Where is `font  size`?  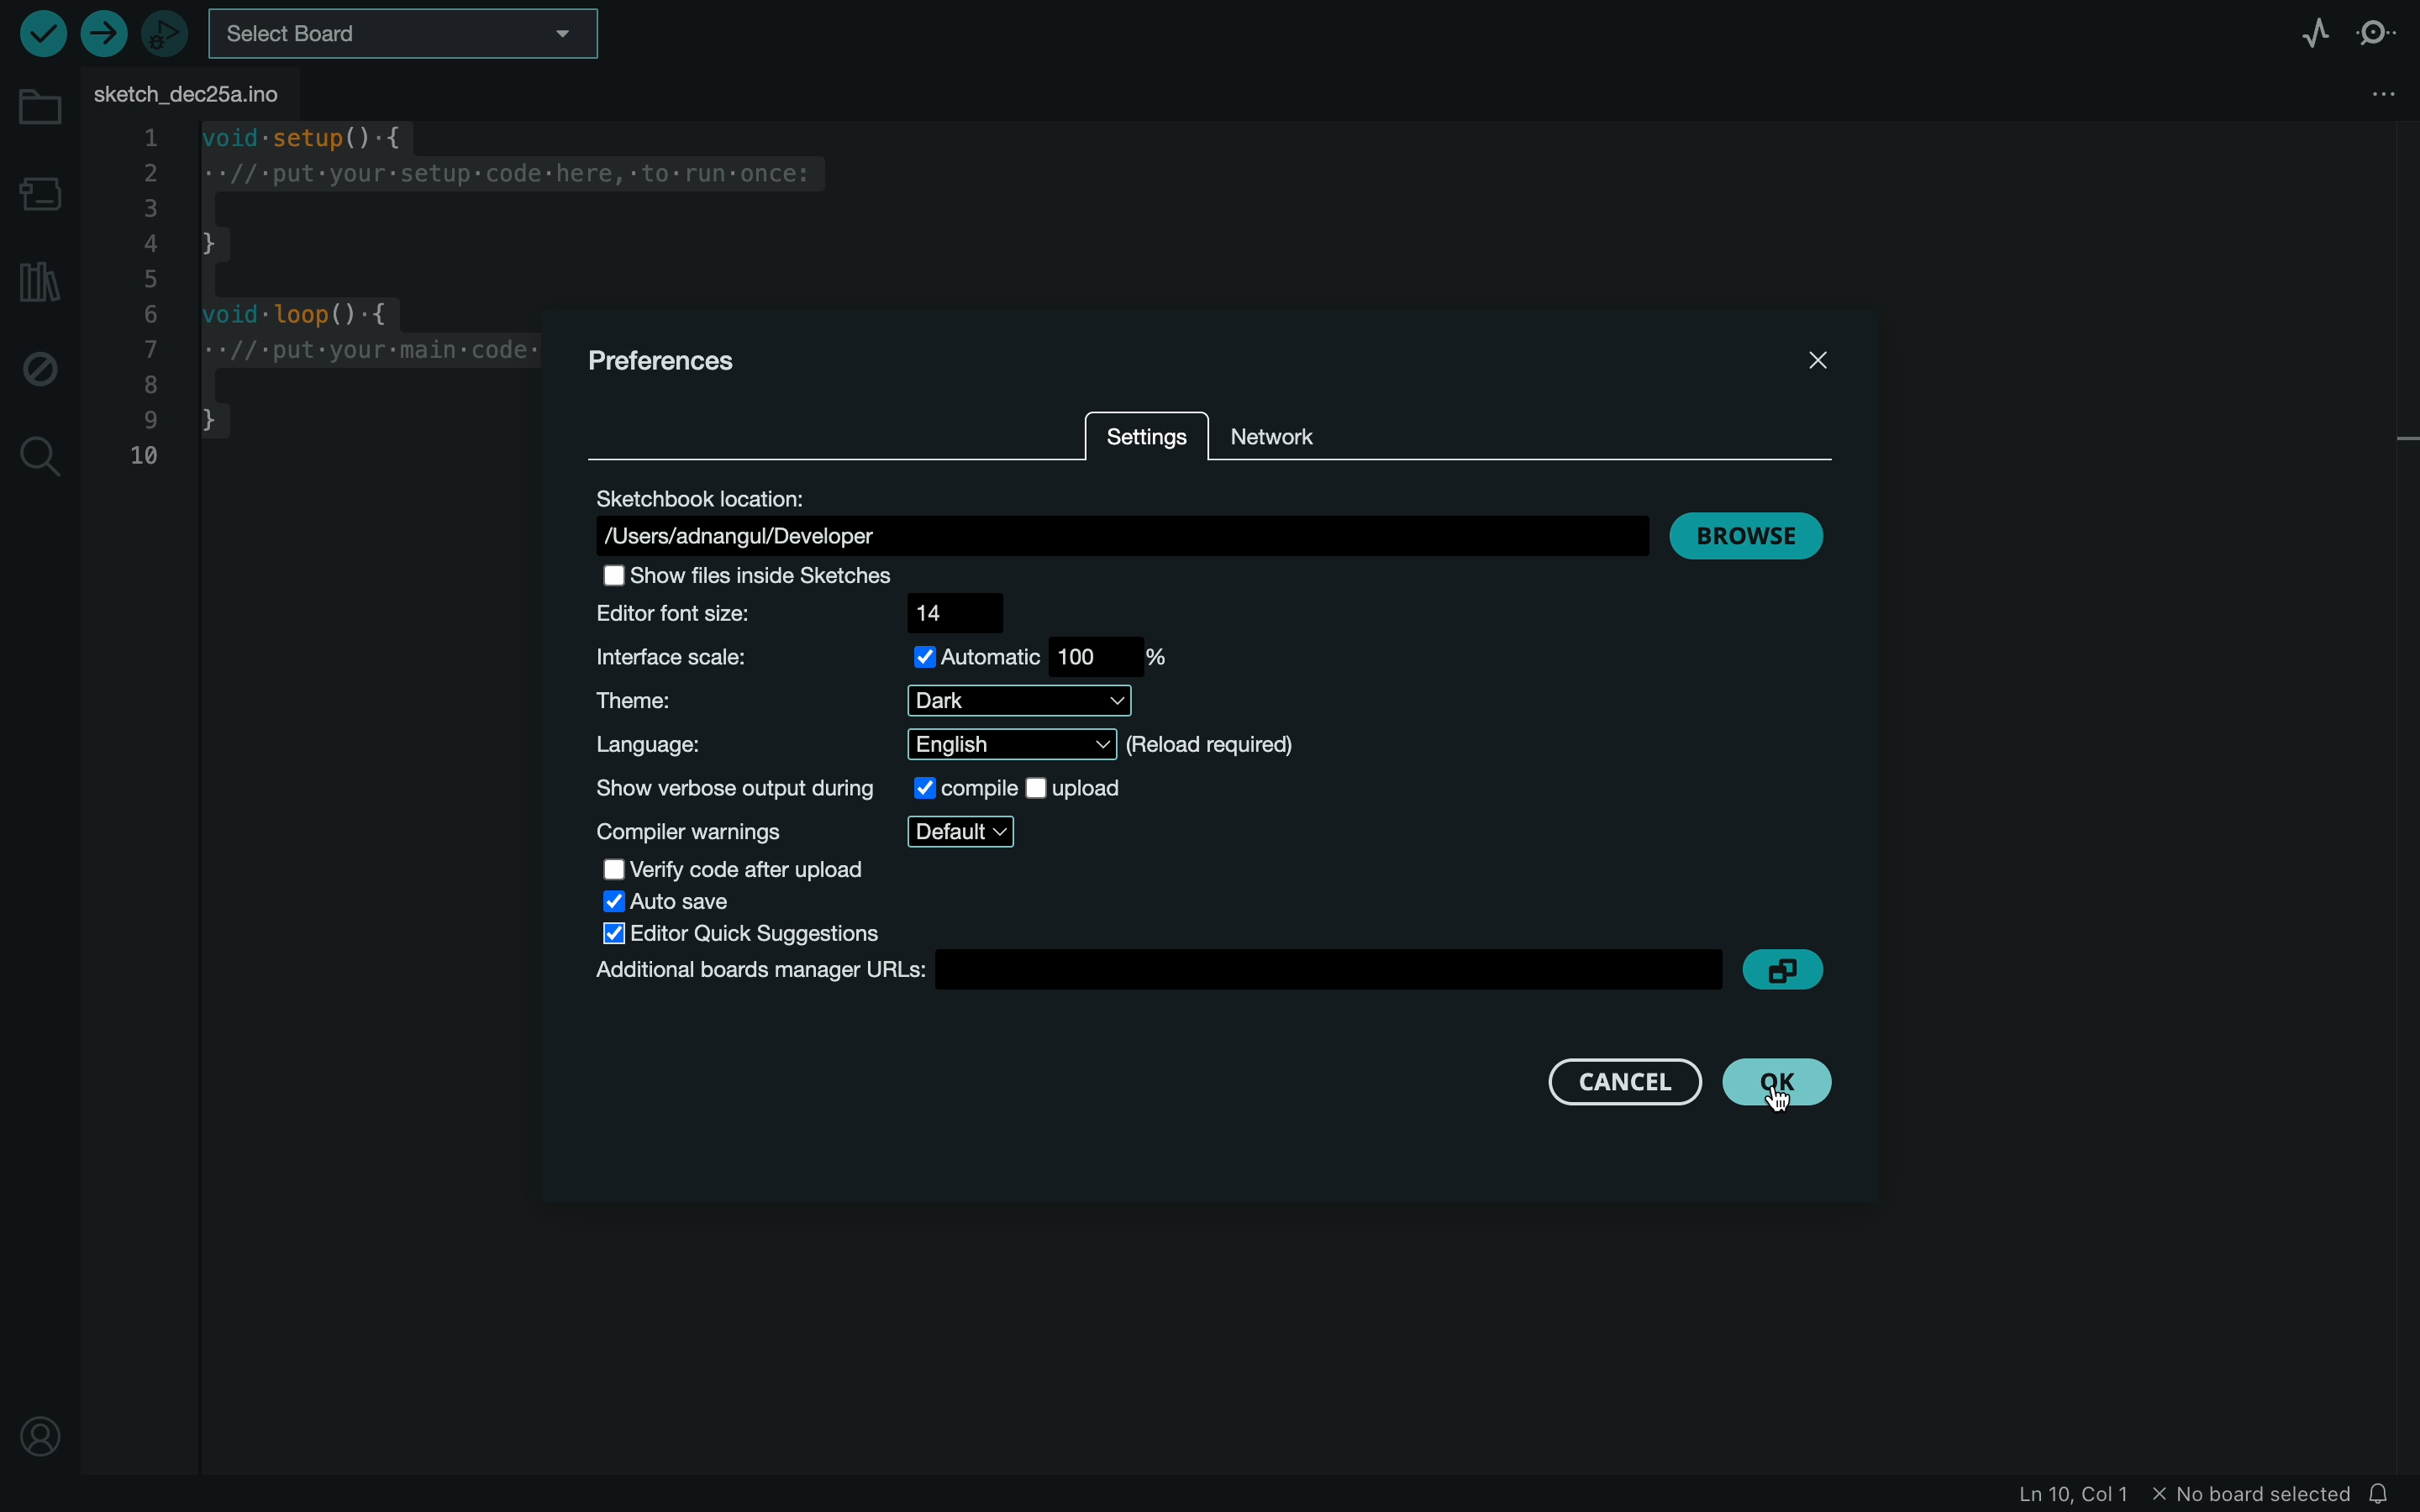
font  size is located at coordinates (819, 613).